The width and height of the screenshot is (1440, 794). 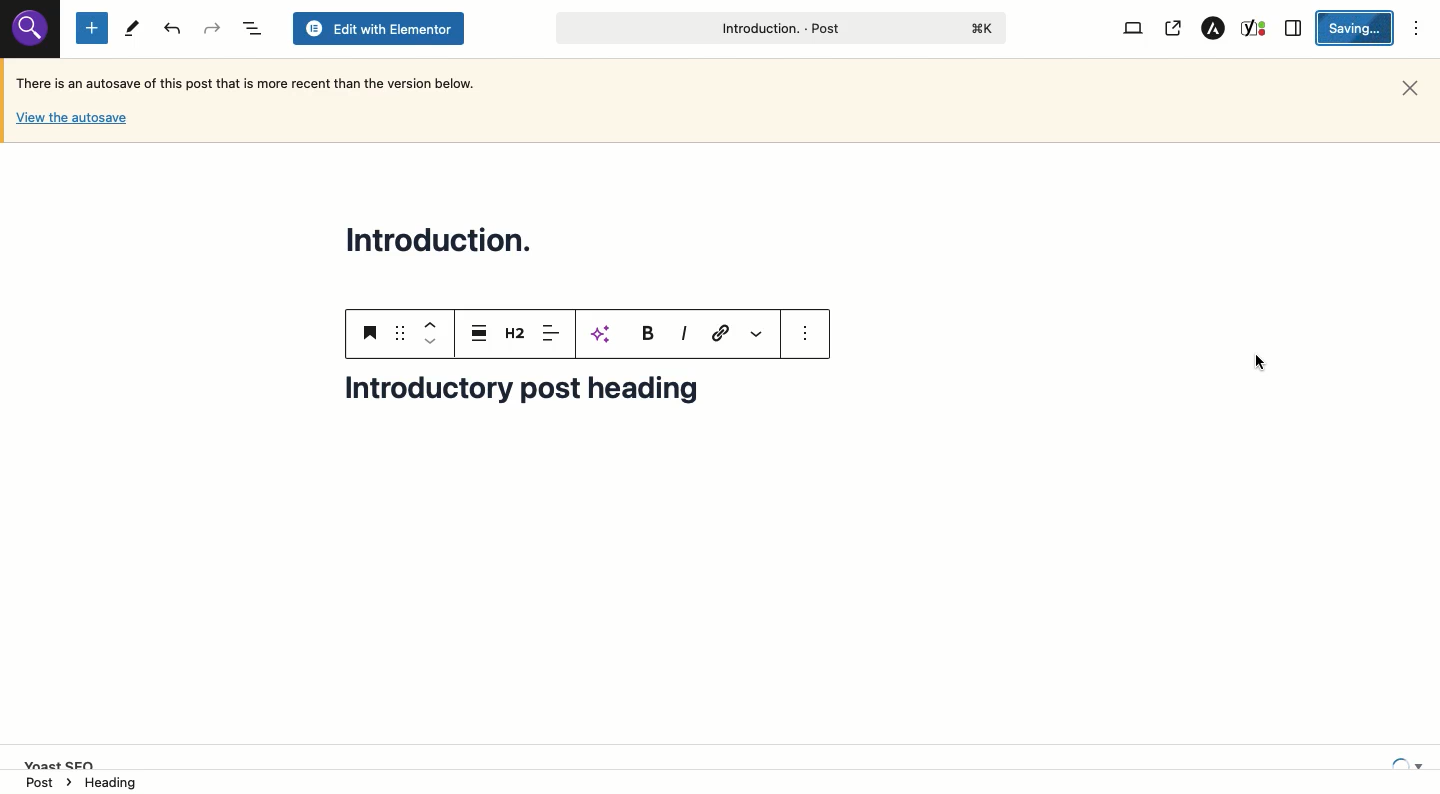 I want to click on Tools, so click(x=131, y=29).